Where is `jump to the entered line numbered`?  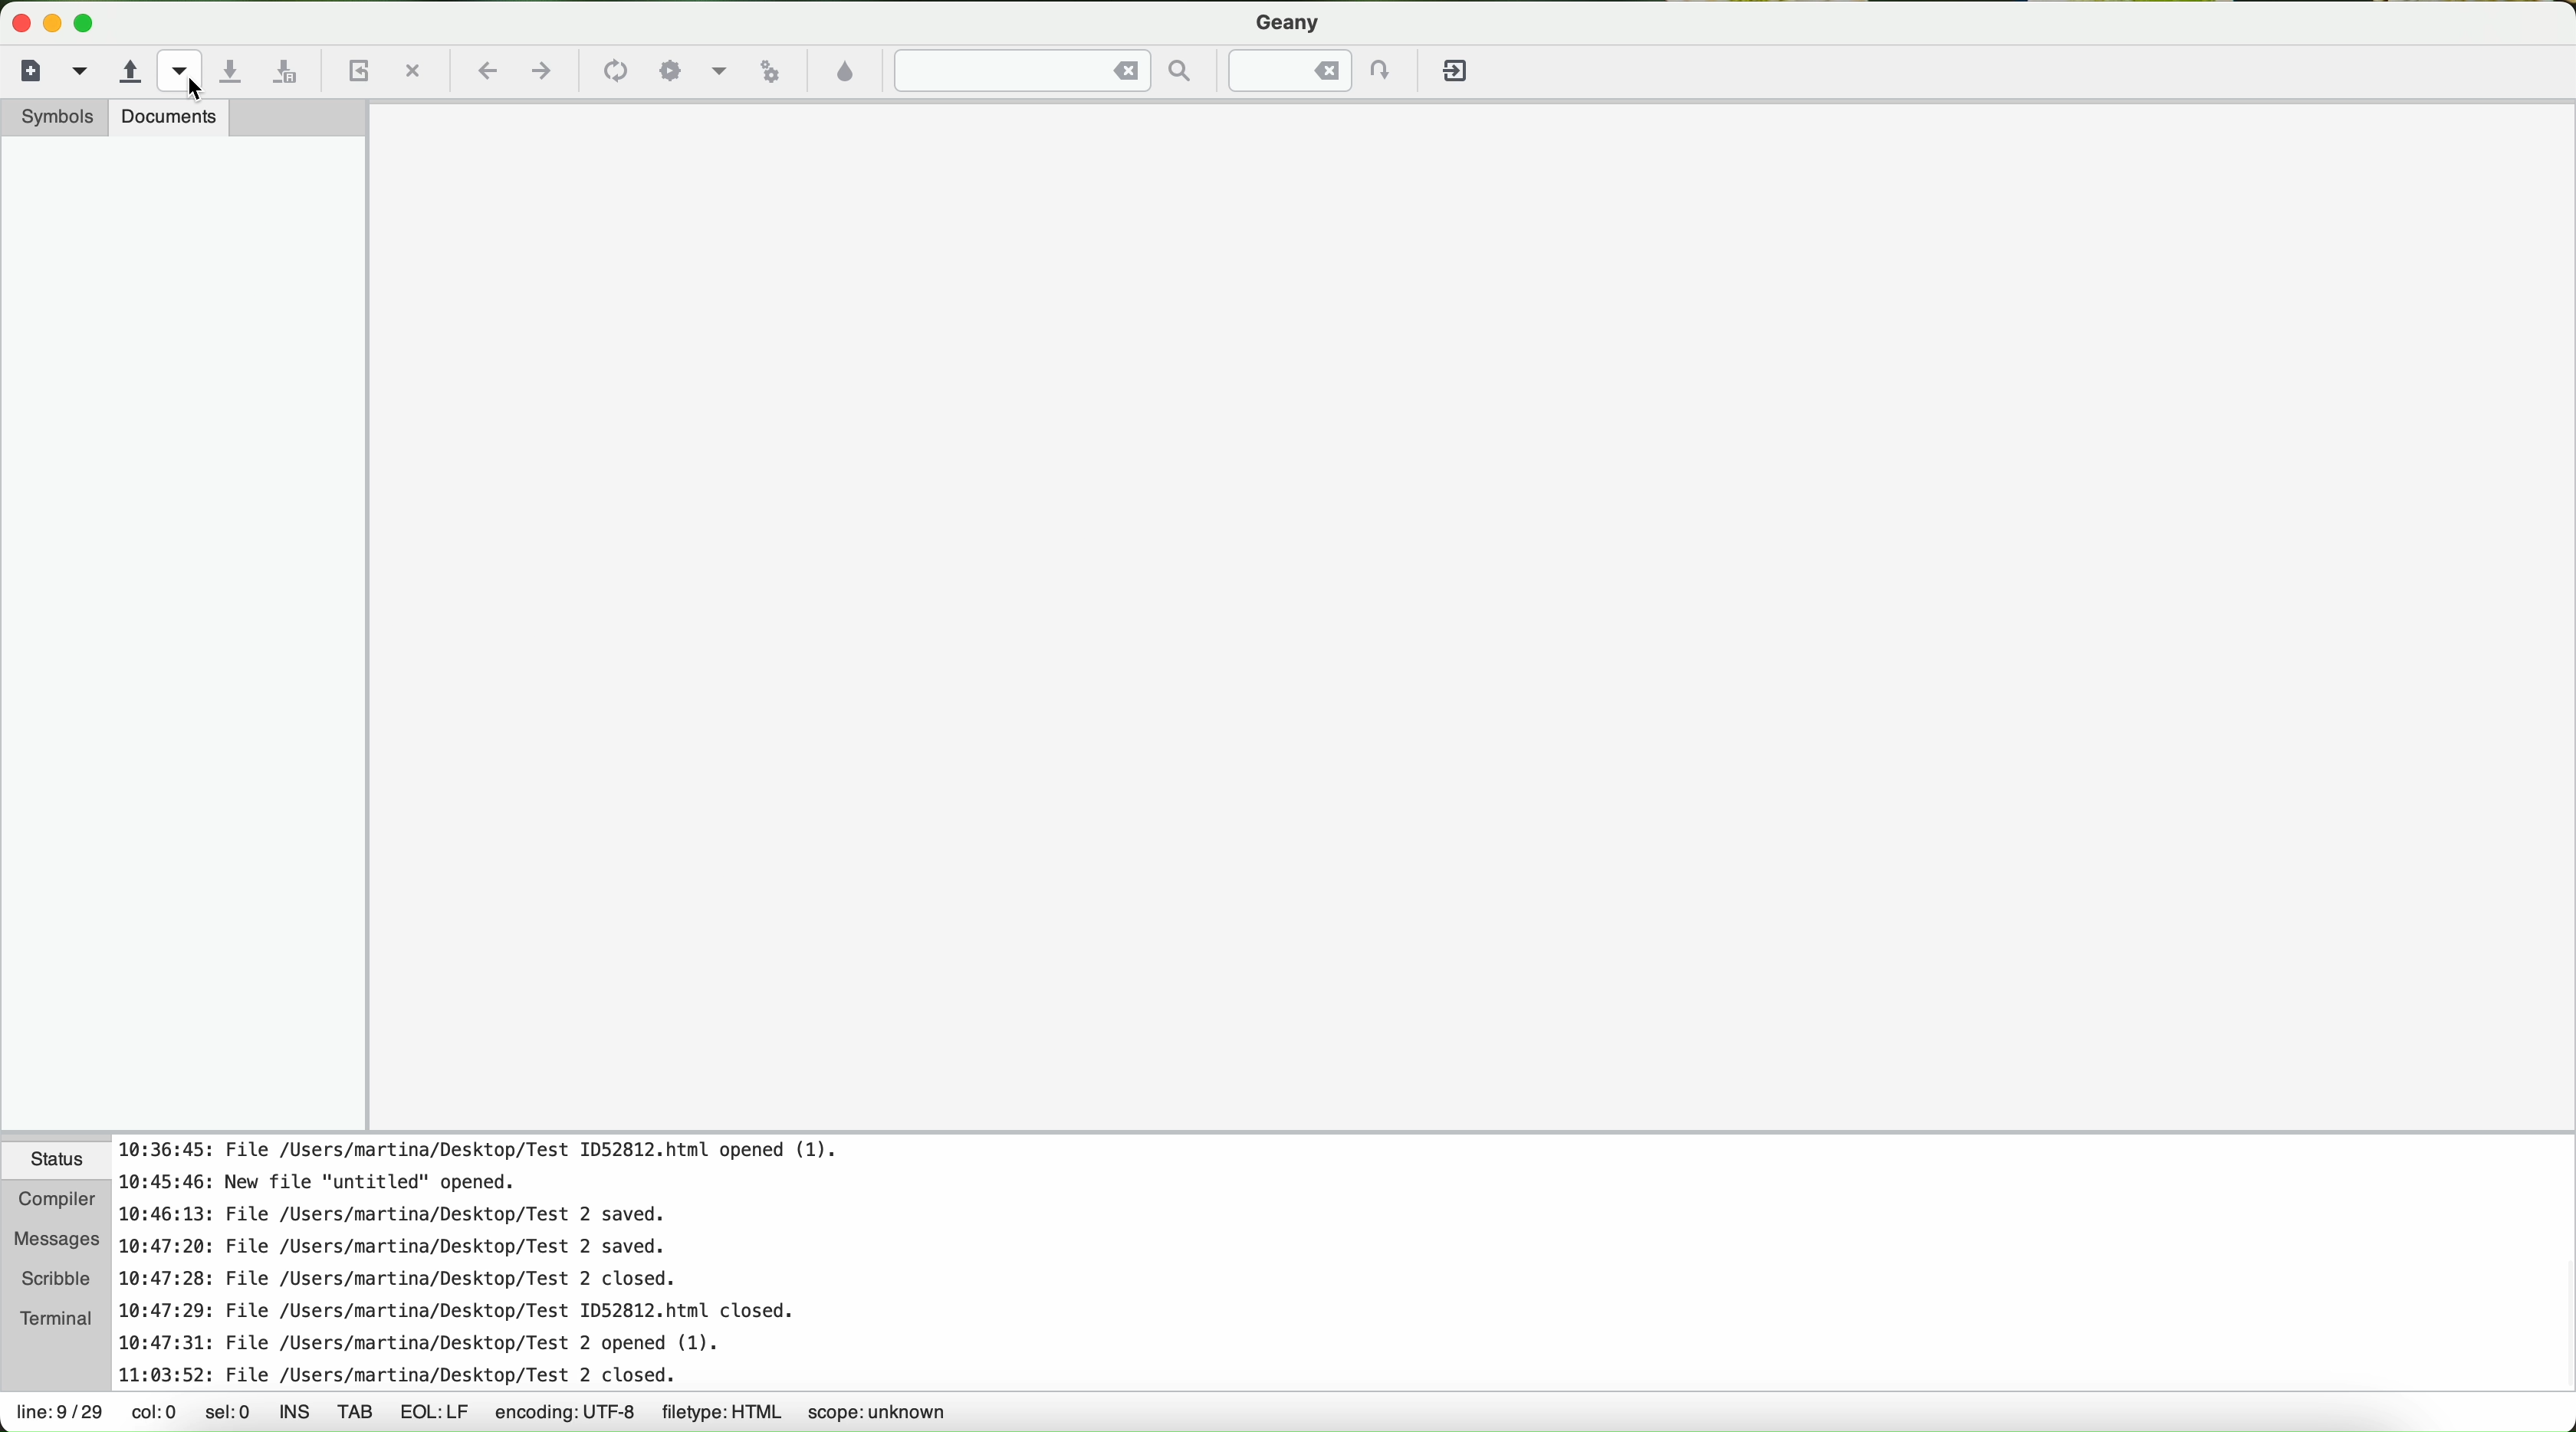 jump to the entered line numbered is located at coordinates (1315, 70).